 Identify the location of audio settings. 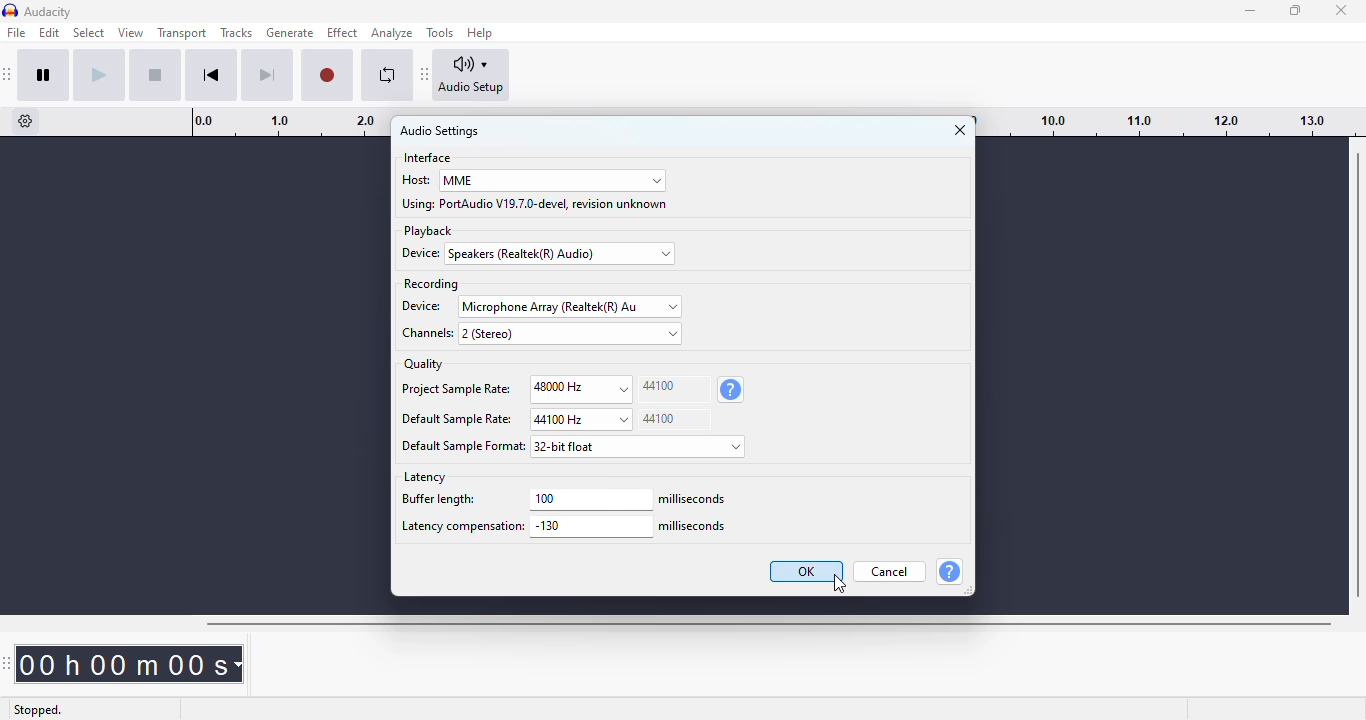
(440, 131).